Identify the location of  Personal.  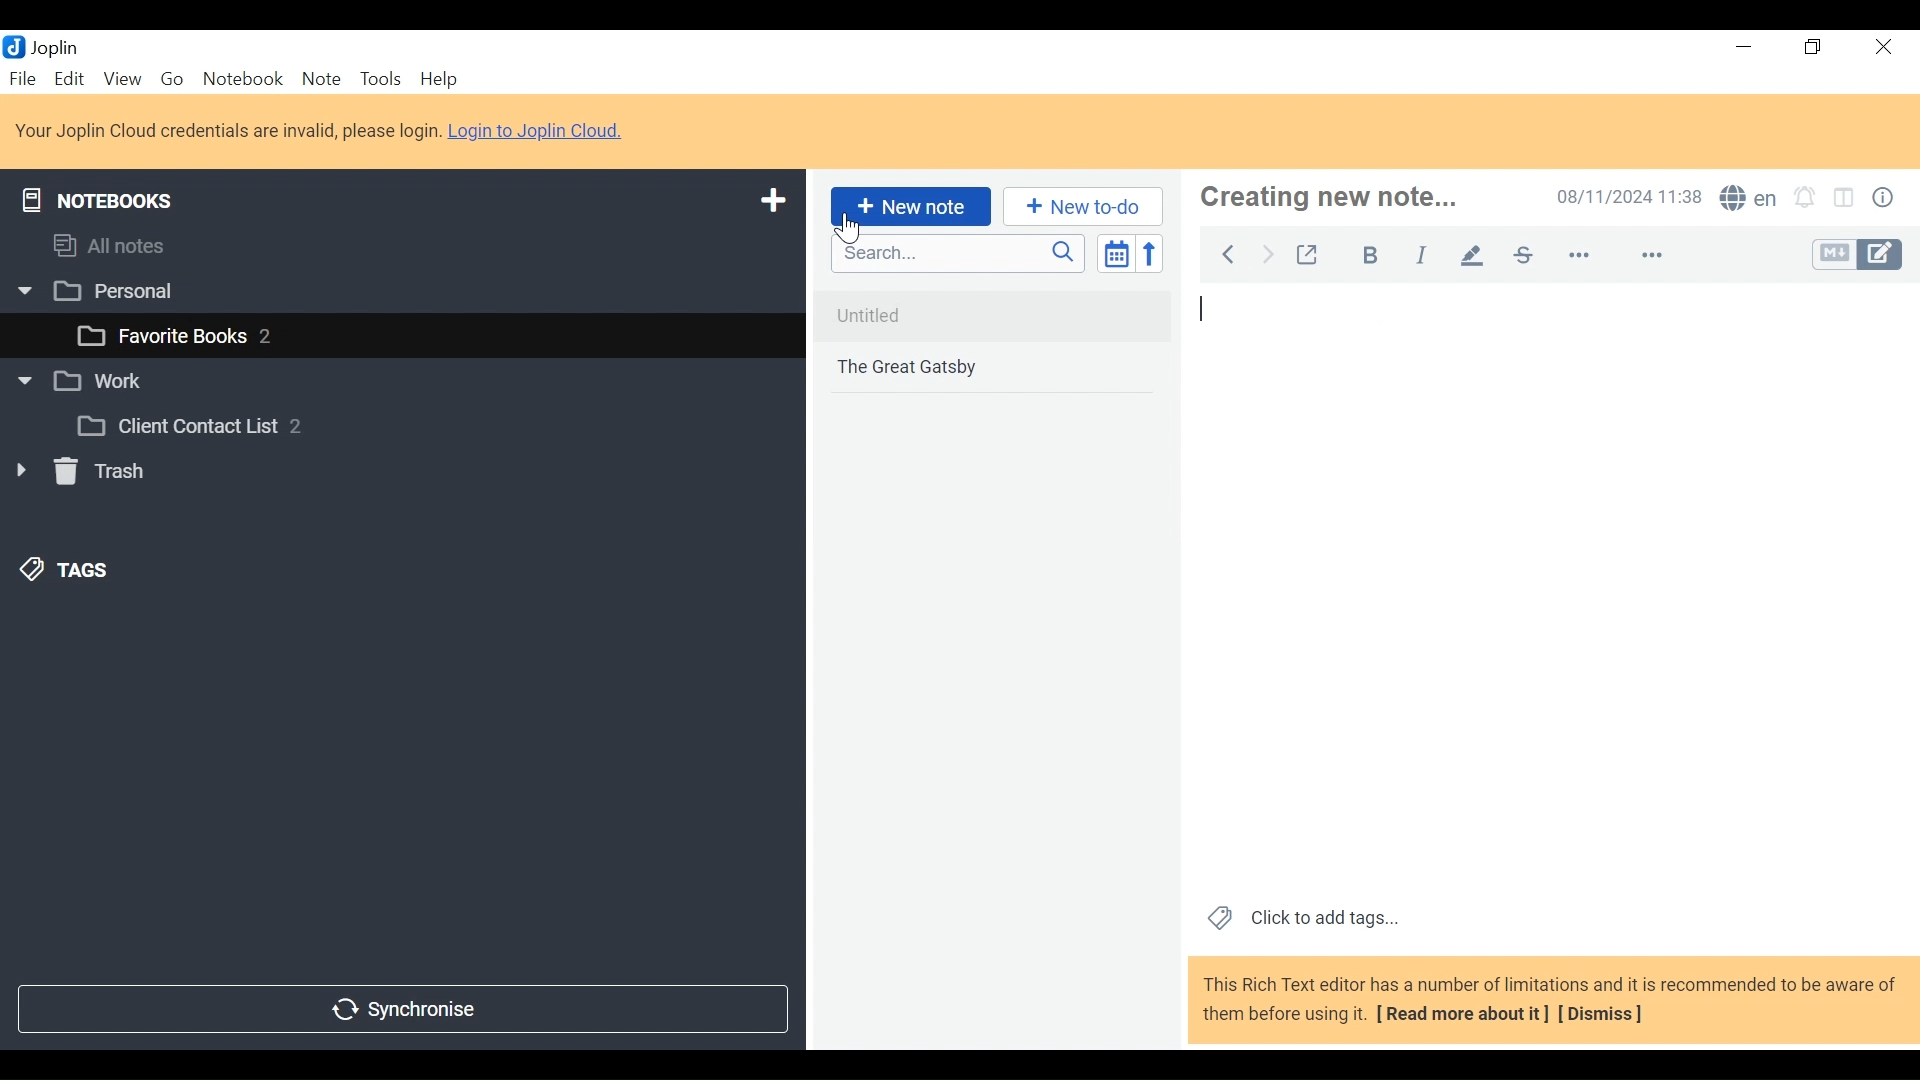
(93, 292).